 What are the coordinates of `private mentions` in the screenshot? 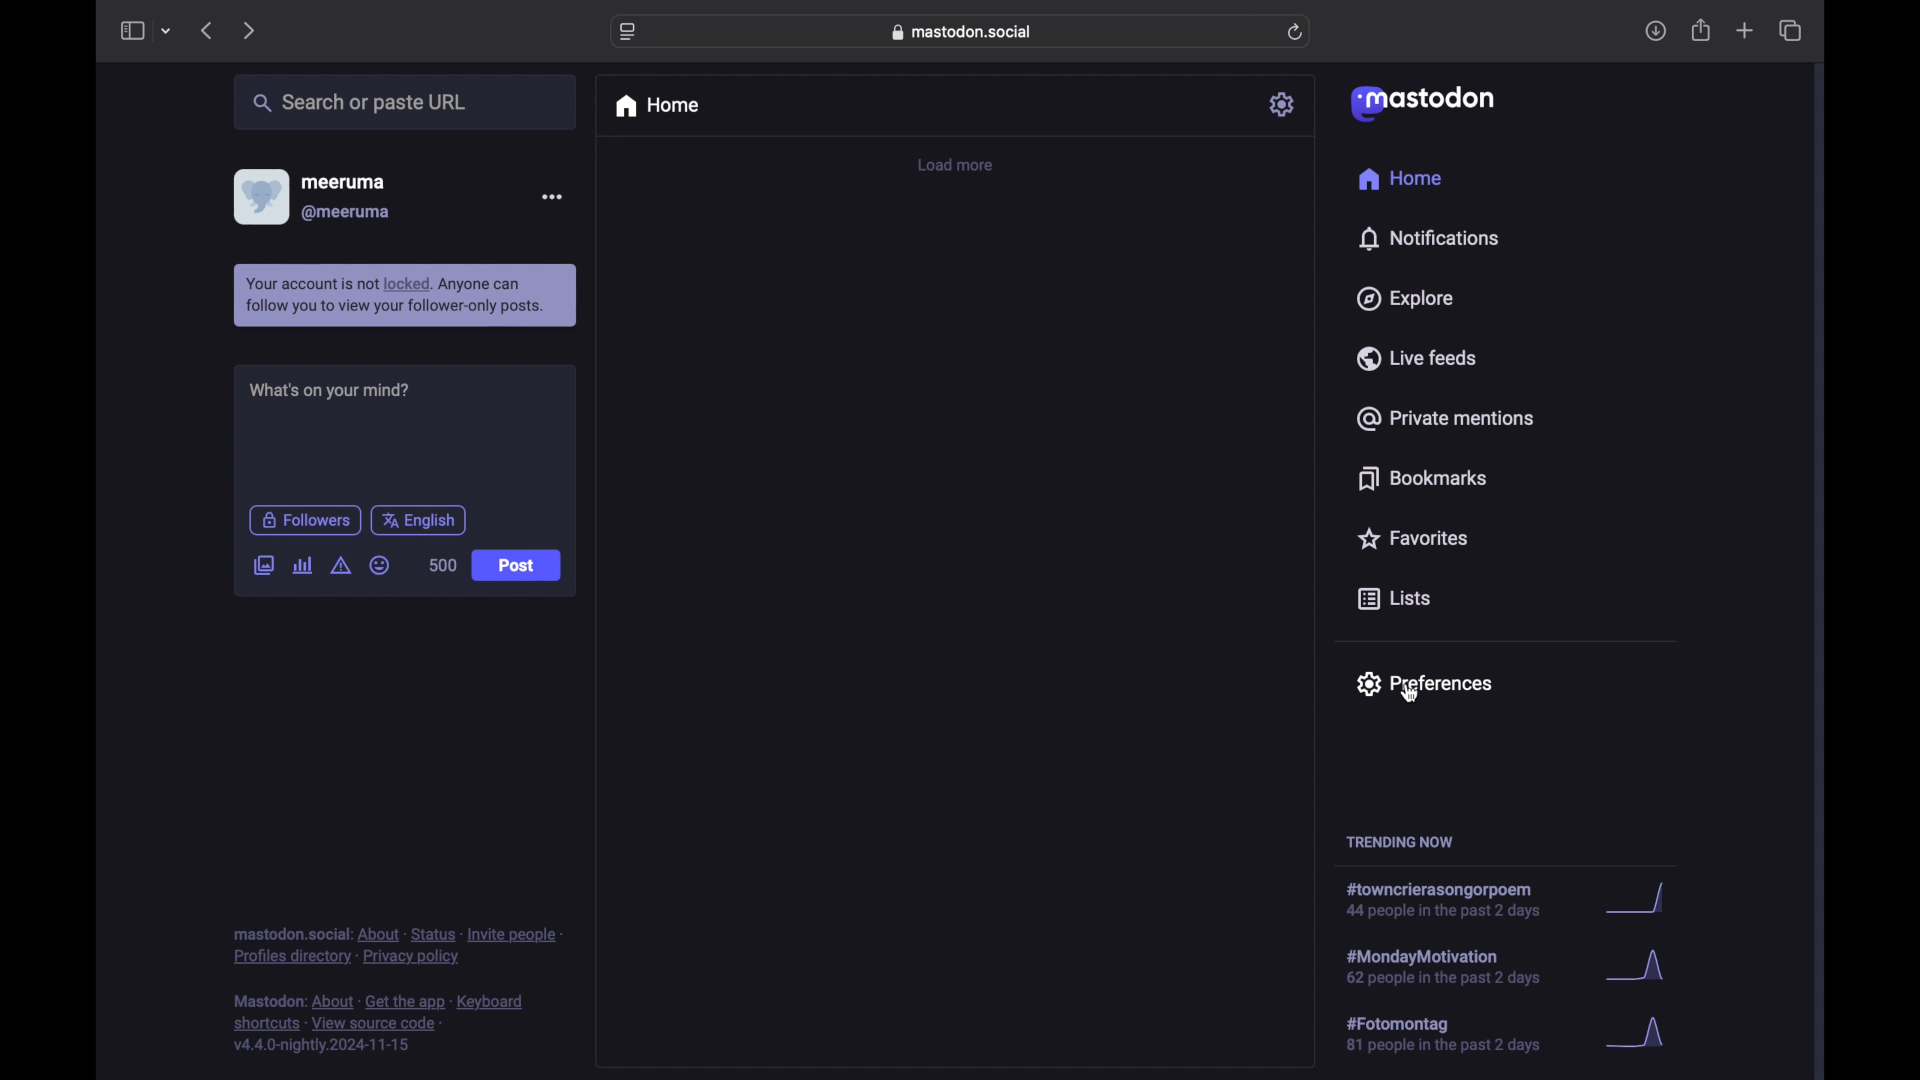 It's located at (1445, 418).